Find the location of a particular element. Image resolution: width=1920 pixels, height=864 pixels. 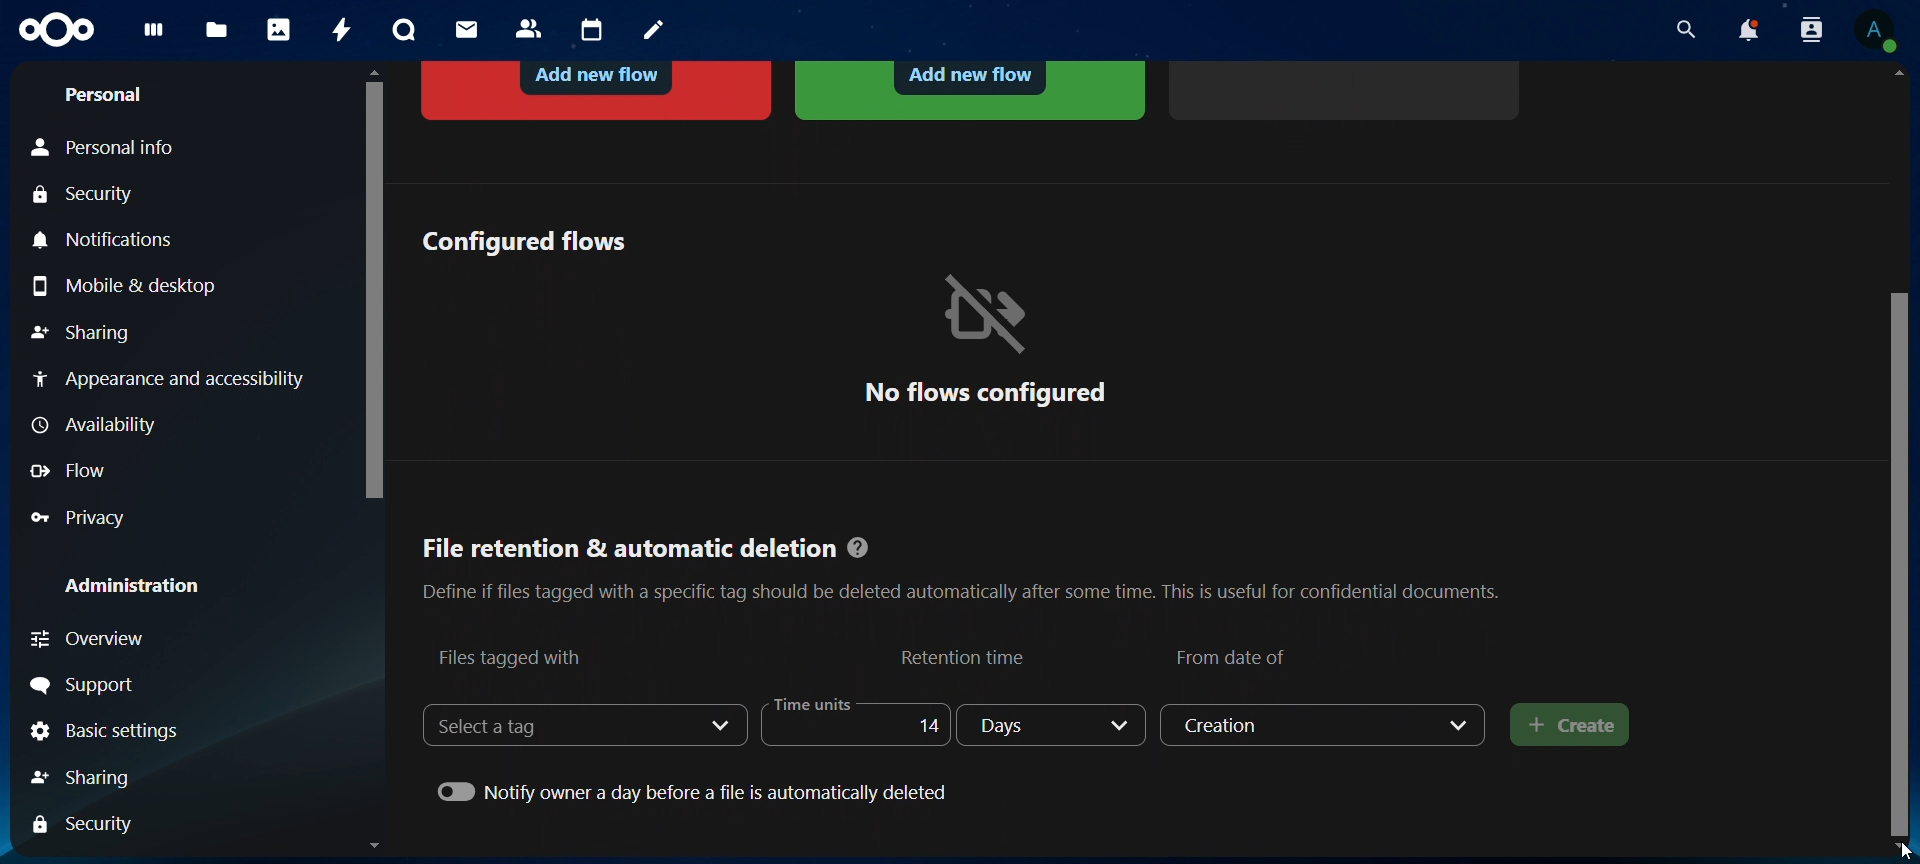

sharing is located at coordinates (103, 775).